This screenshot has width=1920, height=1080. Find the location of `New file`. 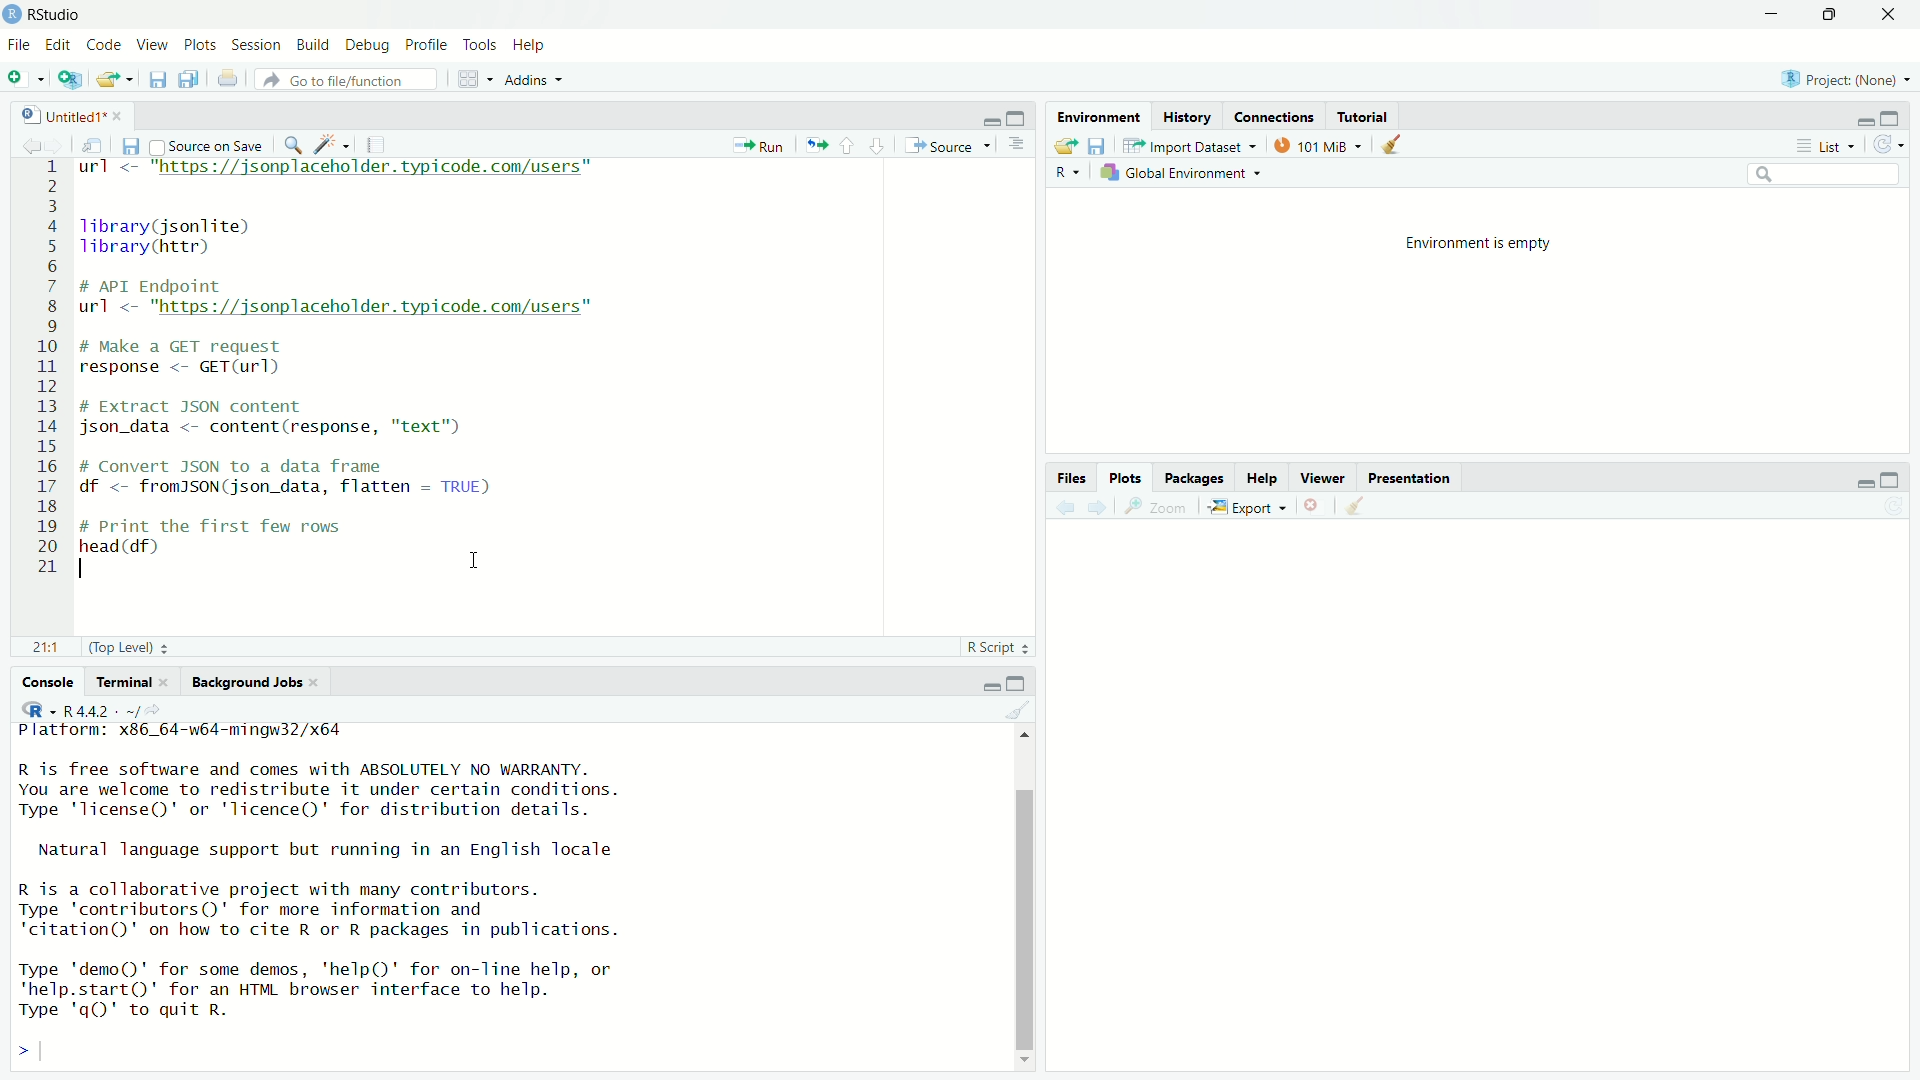

New file is located at coordinates (27, 78).